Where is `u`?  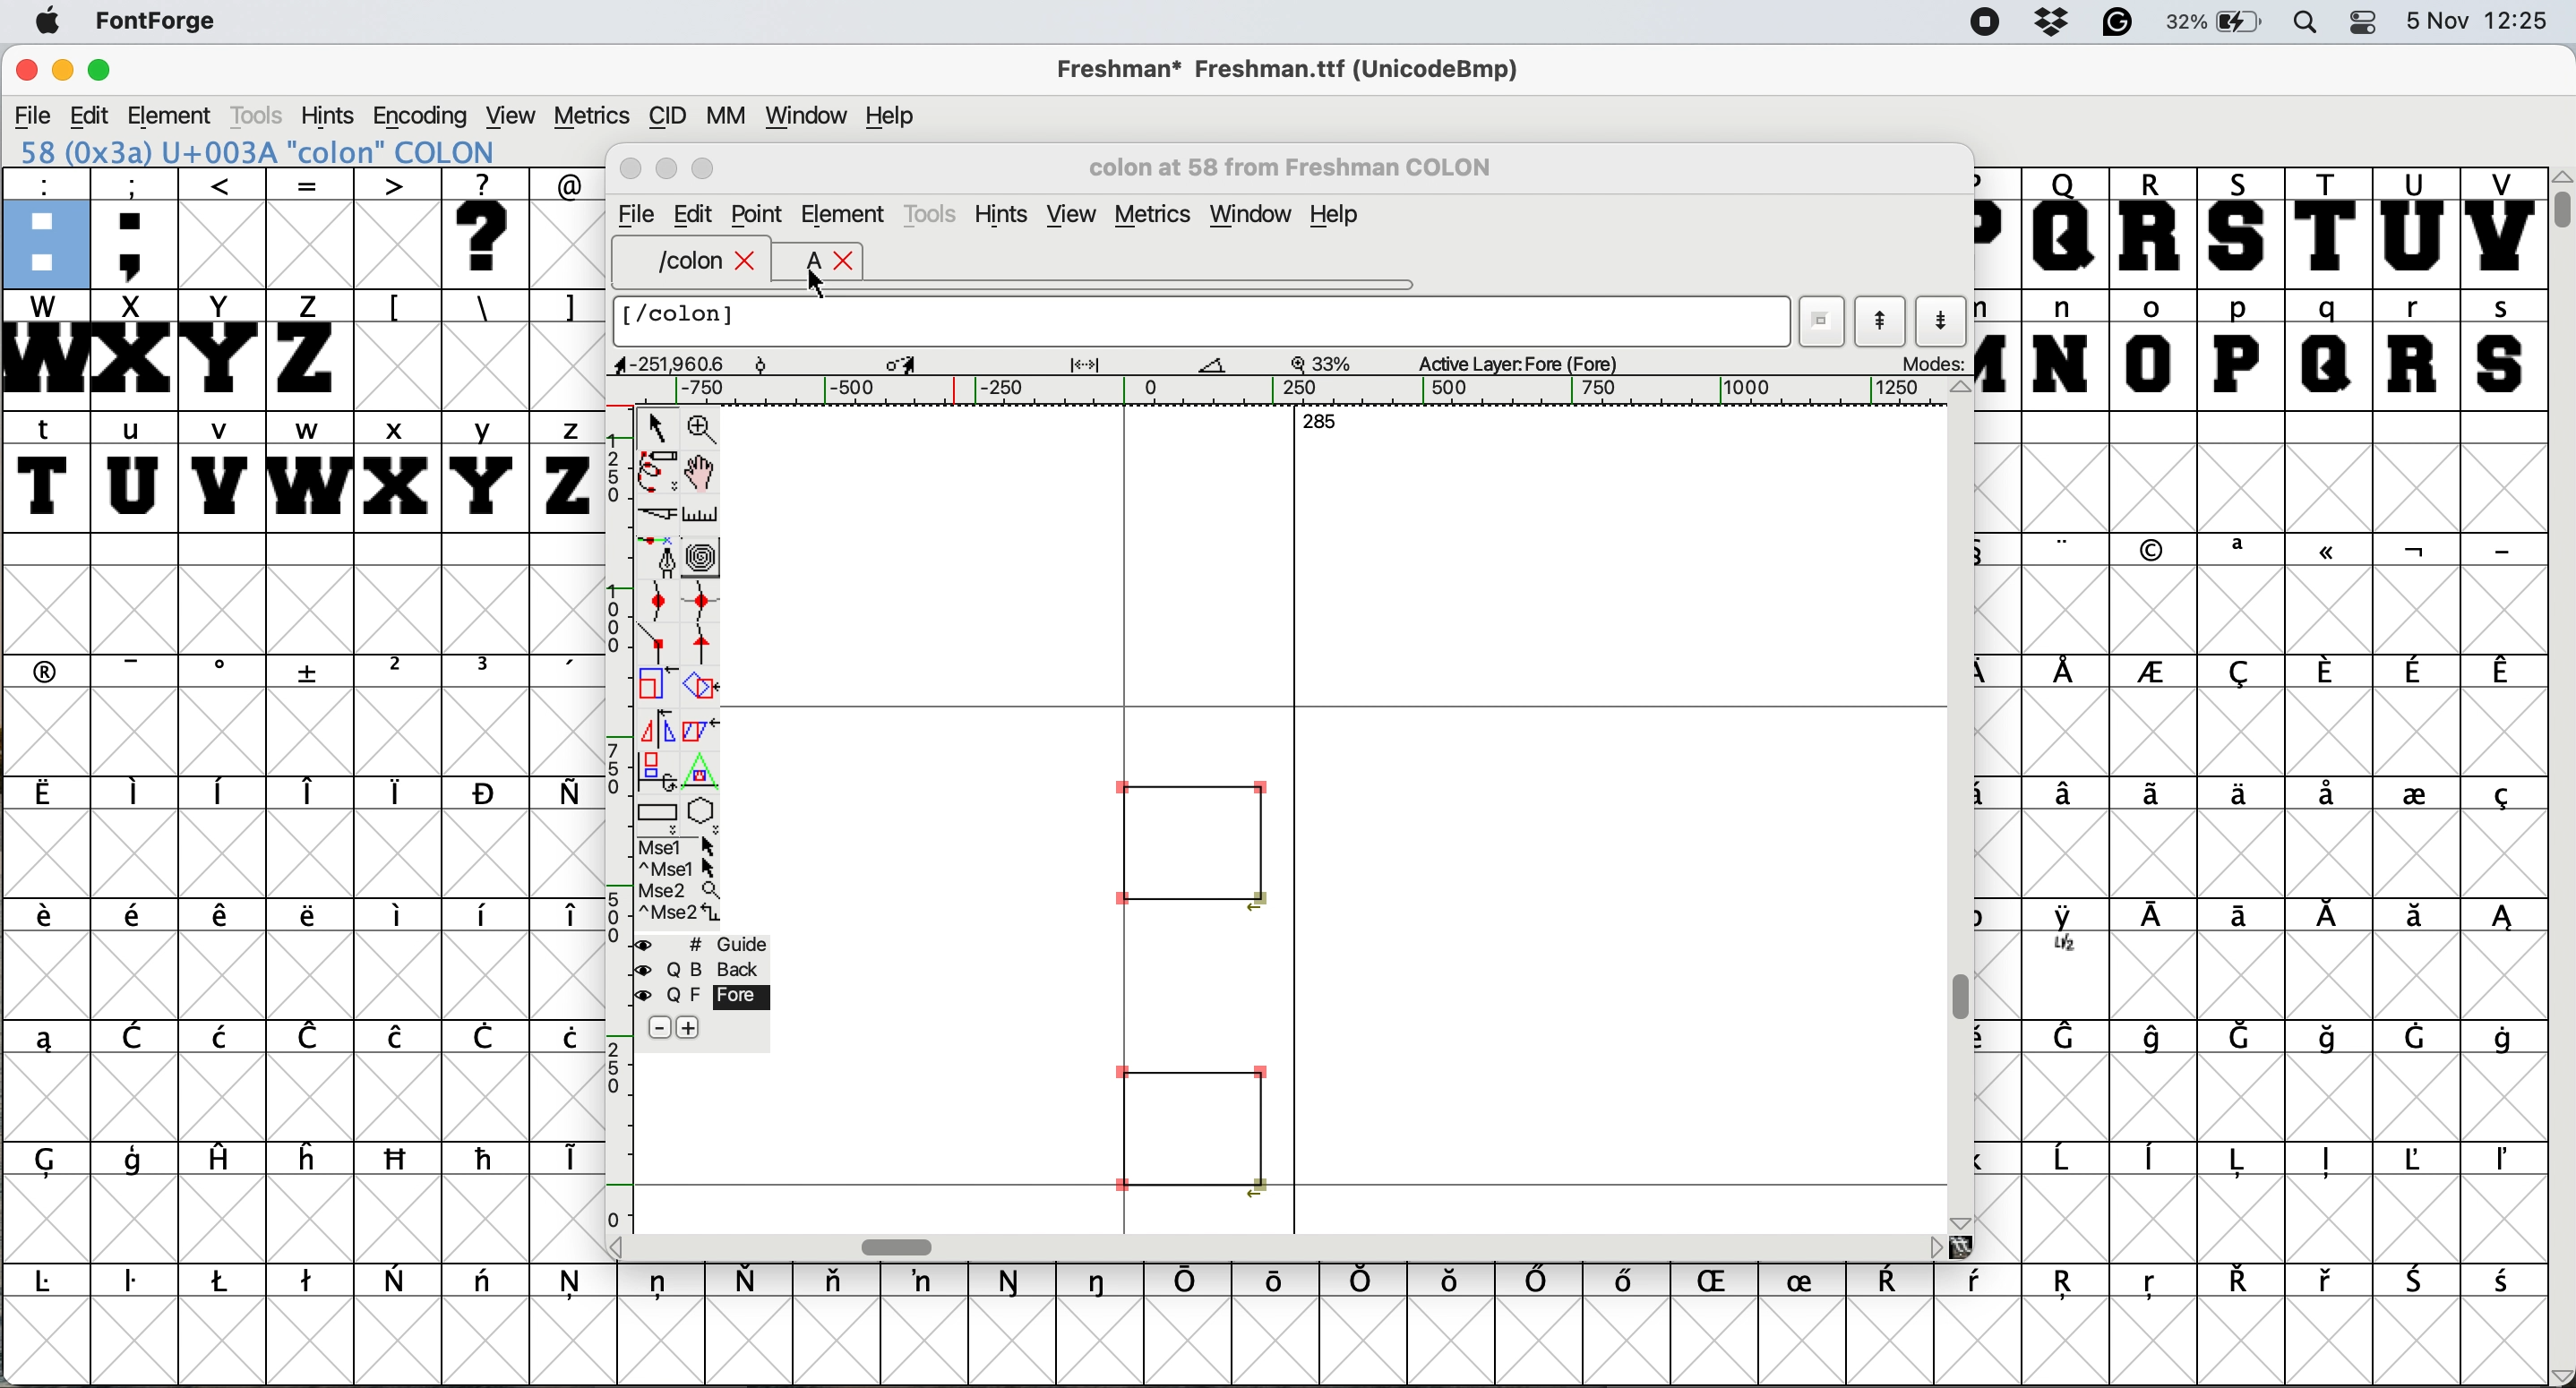
u is located at coordinates (133, 474).